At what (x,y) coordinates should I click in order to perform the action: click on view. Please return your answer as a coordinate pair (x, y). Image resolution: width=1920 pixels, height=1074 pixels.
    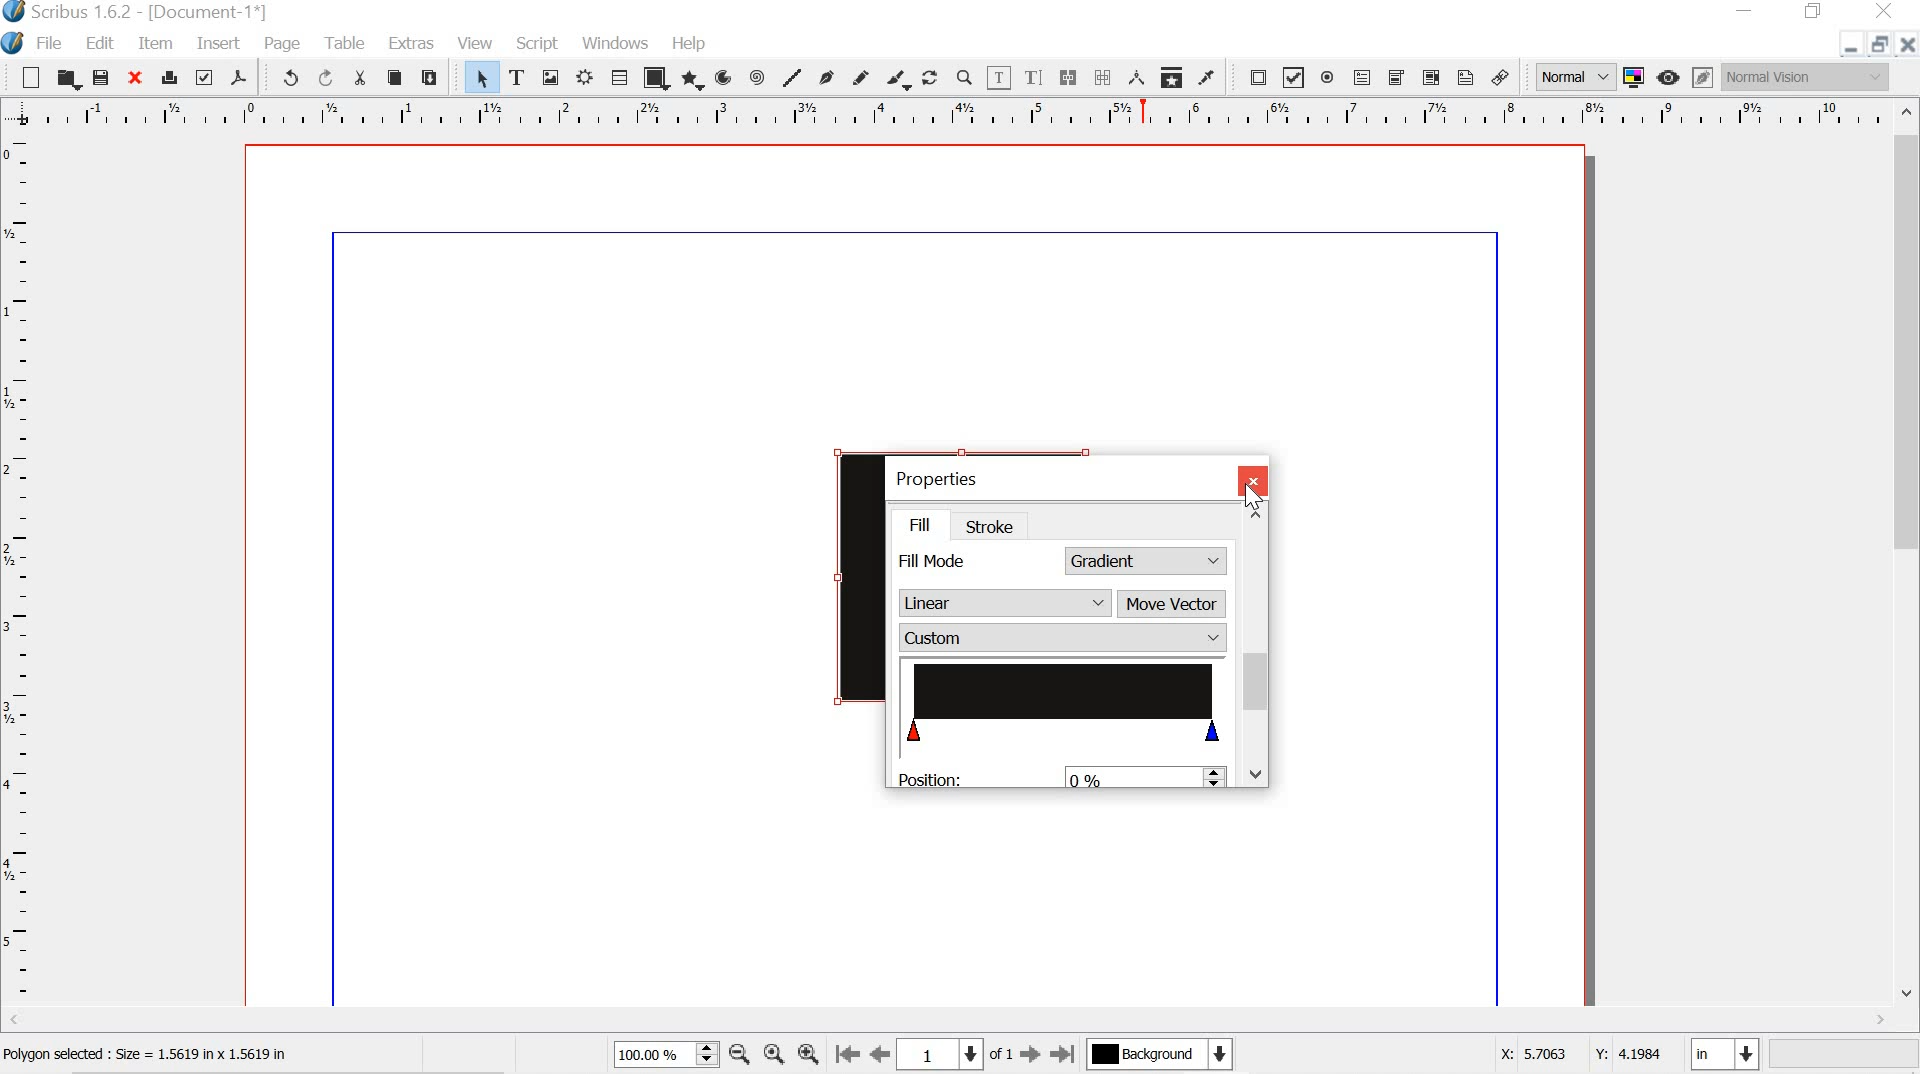
    Looking at the image, I should click on (478, 41).